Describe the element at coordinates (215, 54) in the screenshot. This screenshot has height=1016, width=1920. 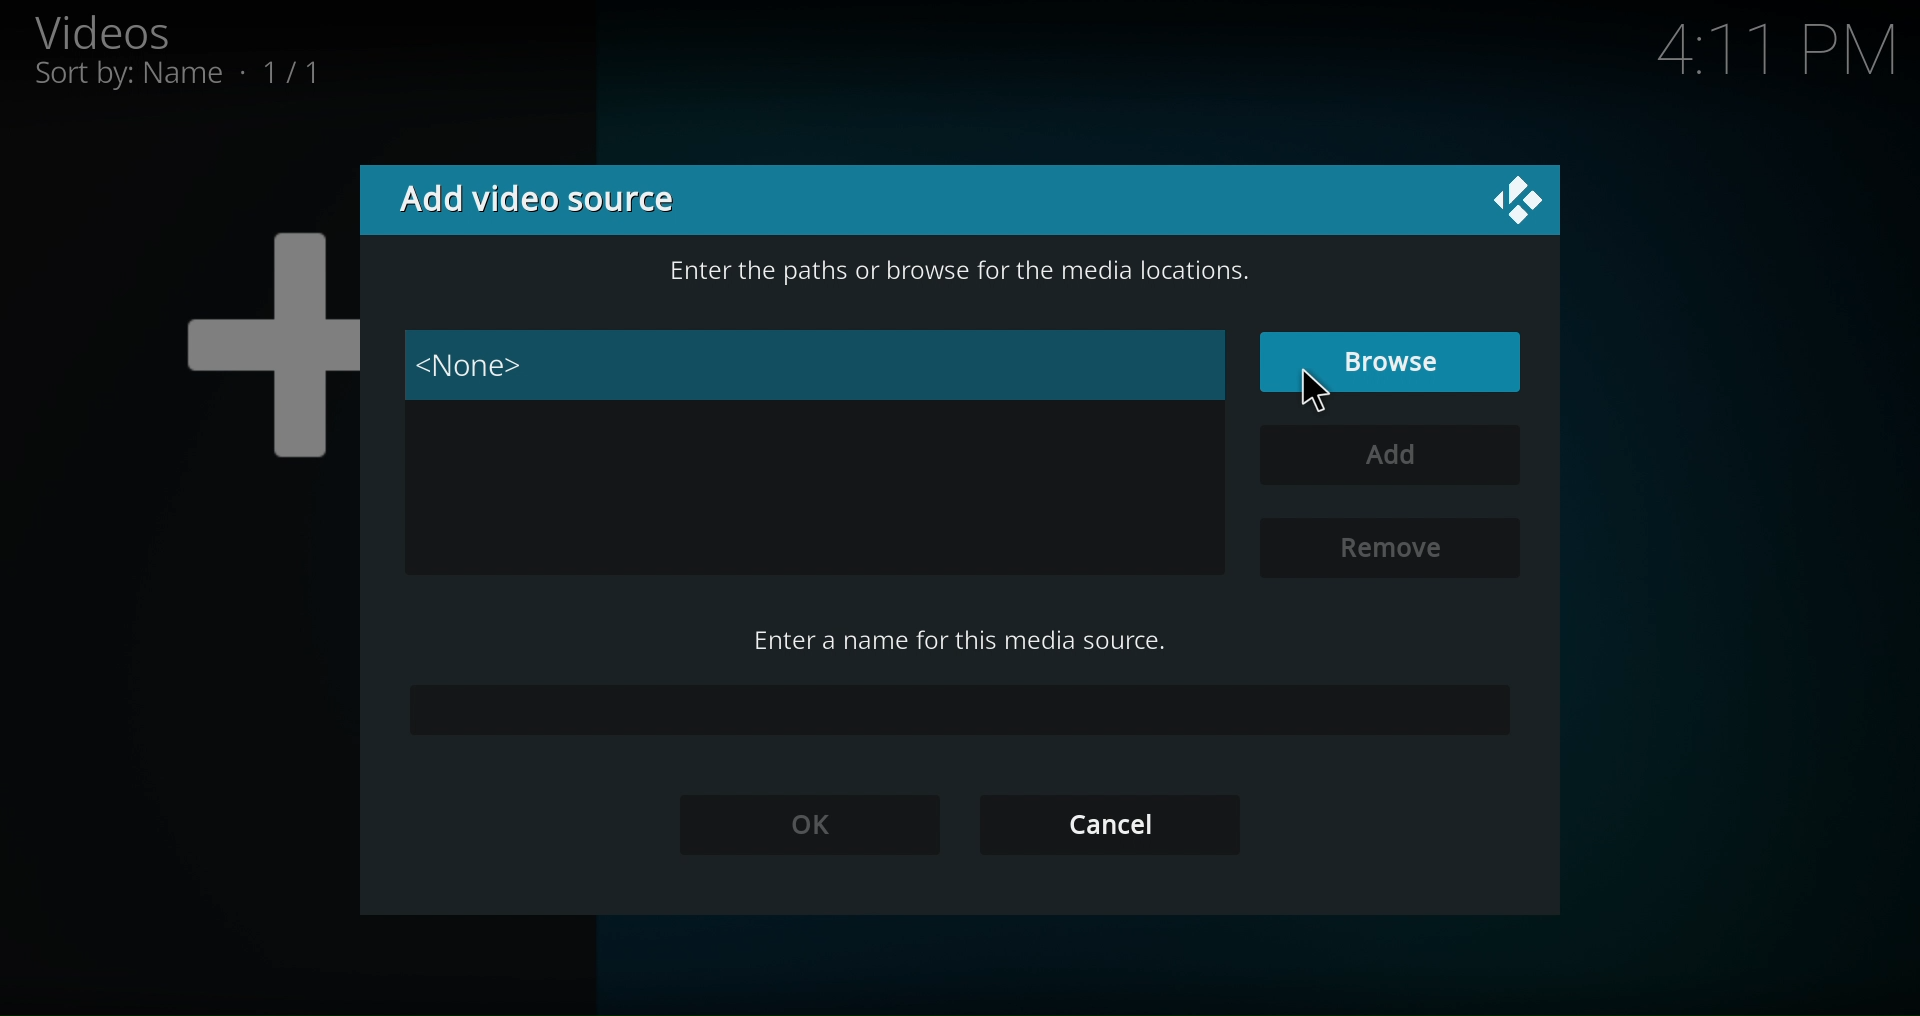
I see `Videos, Sort by: Name • 1/1` at that location.